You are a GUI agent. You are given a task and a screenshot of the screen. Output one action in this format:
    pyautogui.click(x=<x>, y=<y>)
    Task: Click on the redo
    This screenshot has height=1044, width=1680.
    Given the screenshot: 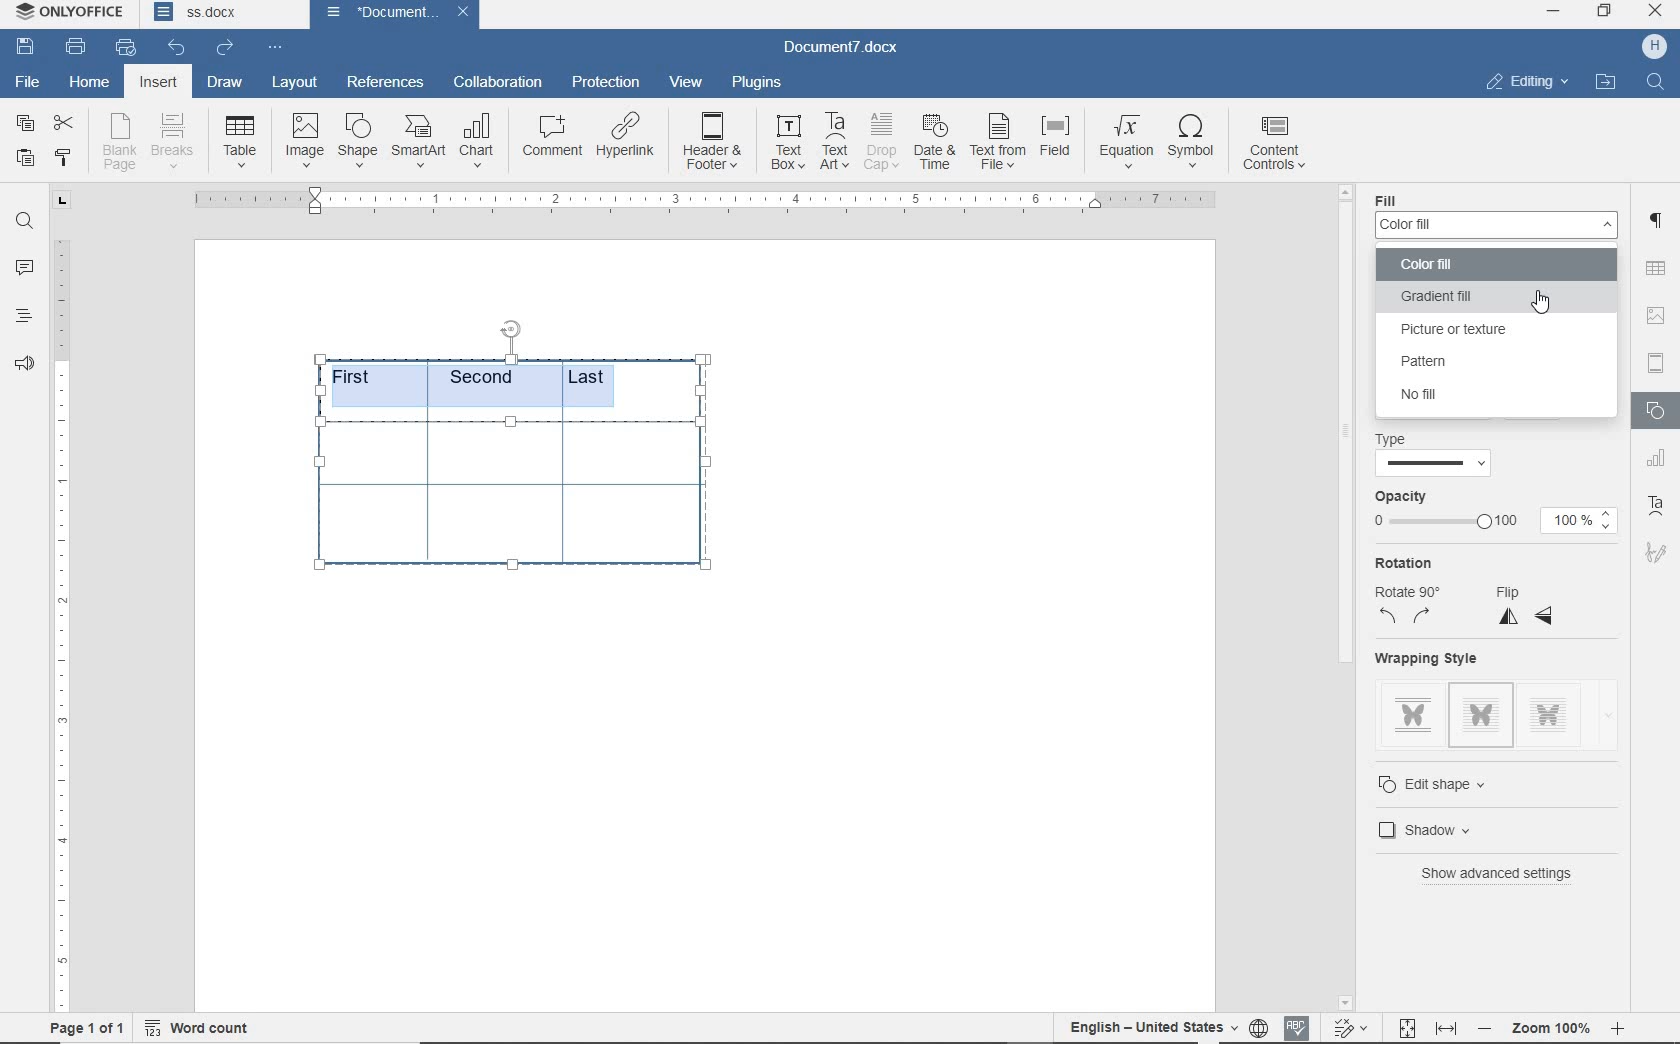 What is the action you would take?
    pyautogui.click(x=224, y=47)
    